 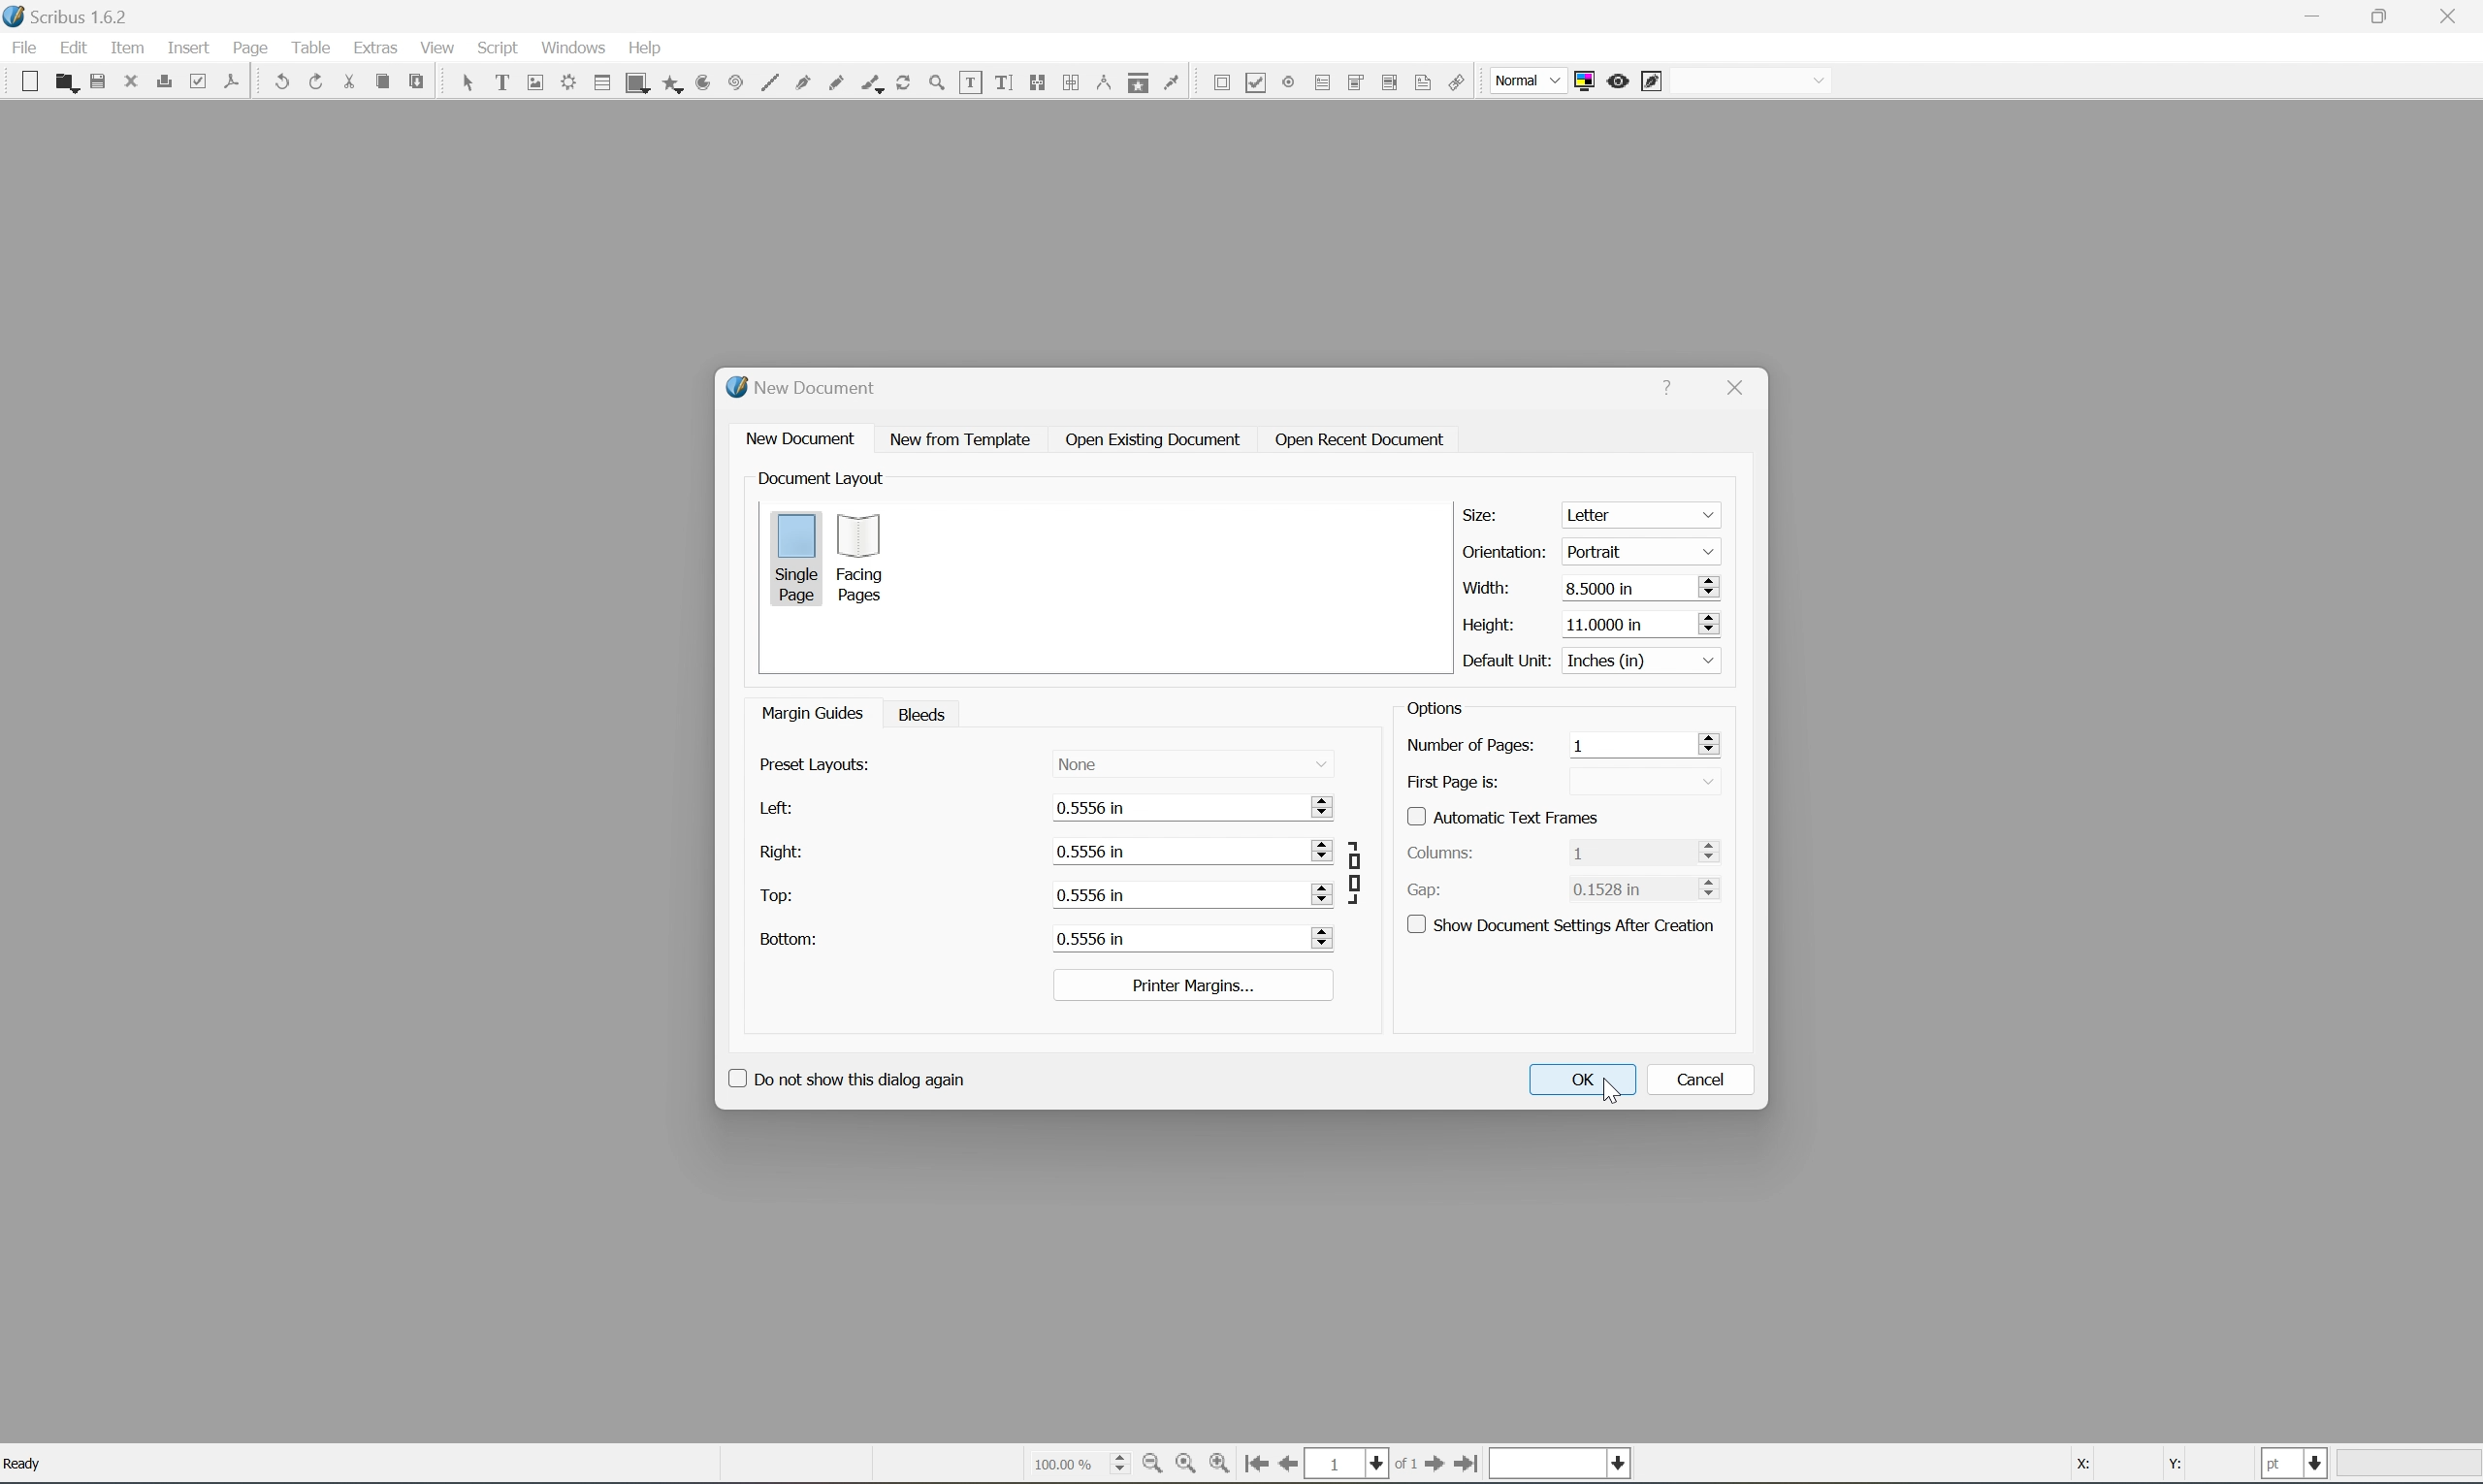 What do you see at coordinates (1361, 439) in the screenshot?
I see `open recent document` at bounding box center [1361, 439].